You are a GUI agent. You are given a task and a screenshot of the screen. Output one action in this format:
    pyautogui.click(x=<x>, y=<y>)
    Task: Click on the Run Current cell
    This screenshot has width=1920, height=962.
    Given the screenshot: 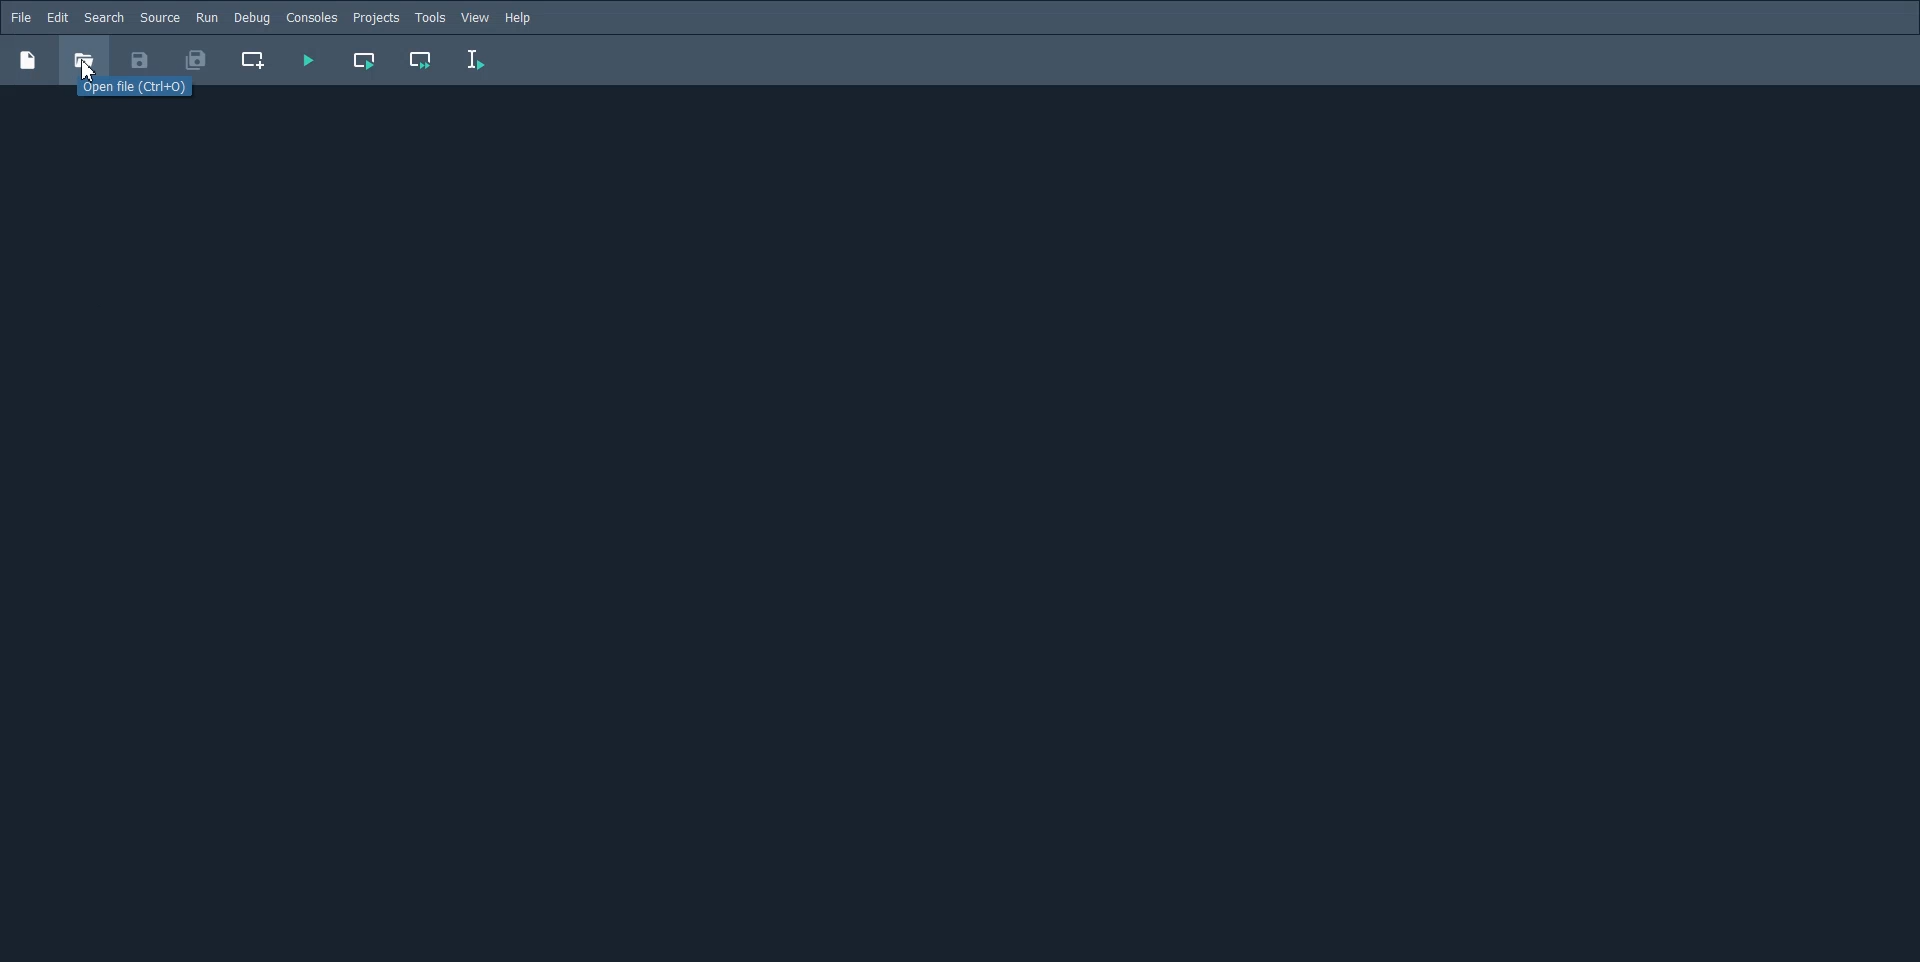 What is the action you would take?
    pyautogui.click(x=366, y=60)
    